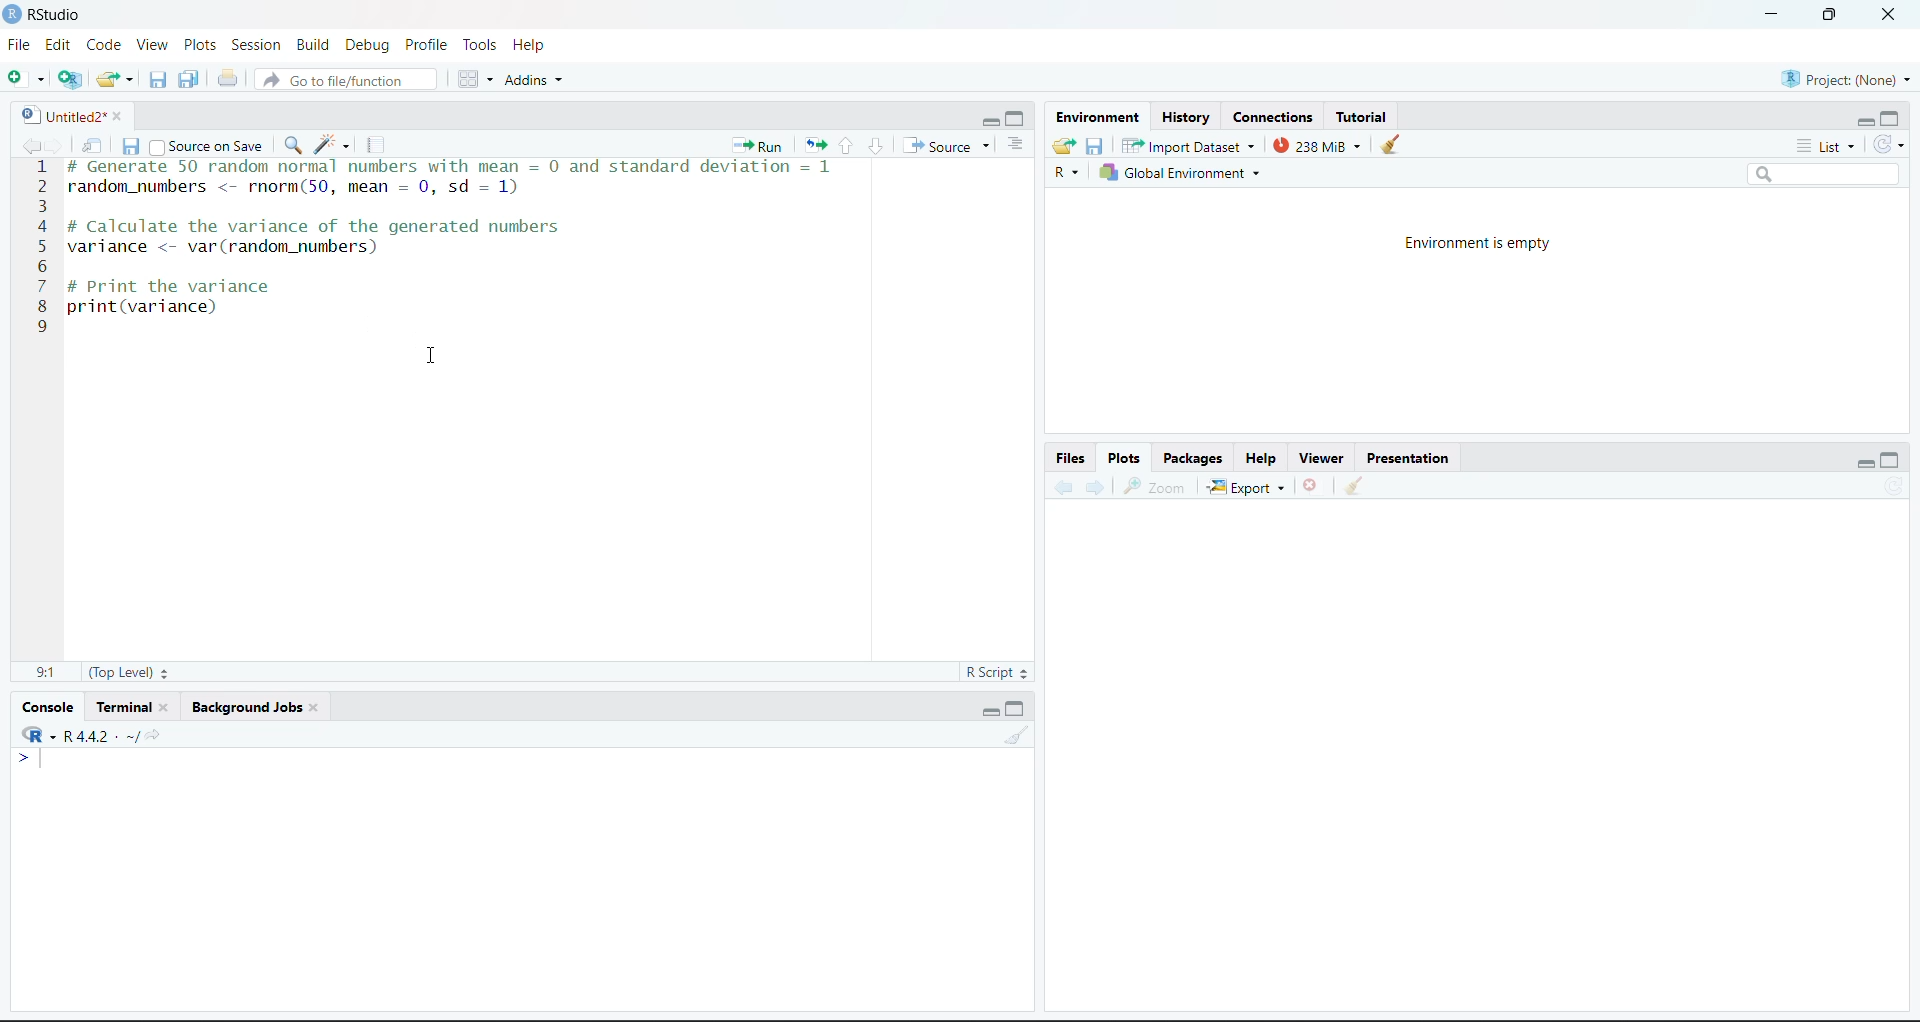  Describe the element at coordinates (344, 80) in the screenshot. I see `search file` at that location.